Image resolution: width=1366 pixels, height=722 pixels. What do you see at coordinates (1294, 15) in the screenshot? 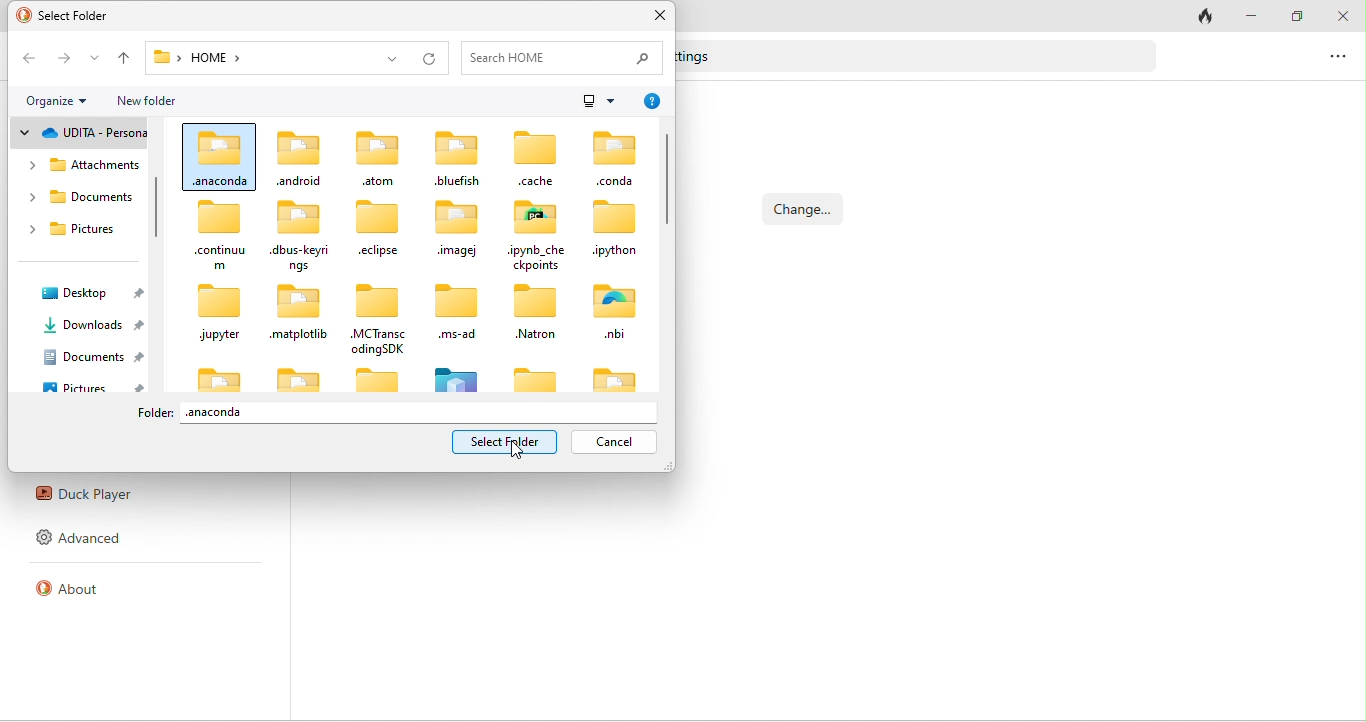
I see `maximize` at bounding box center [1294, 15].